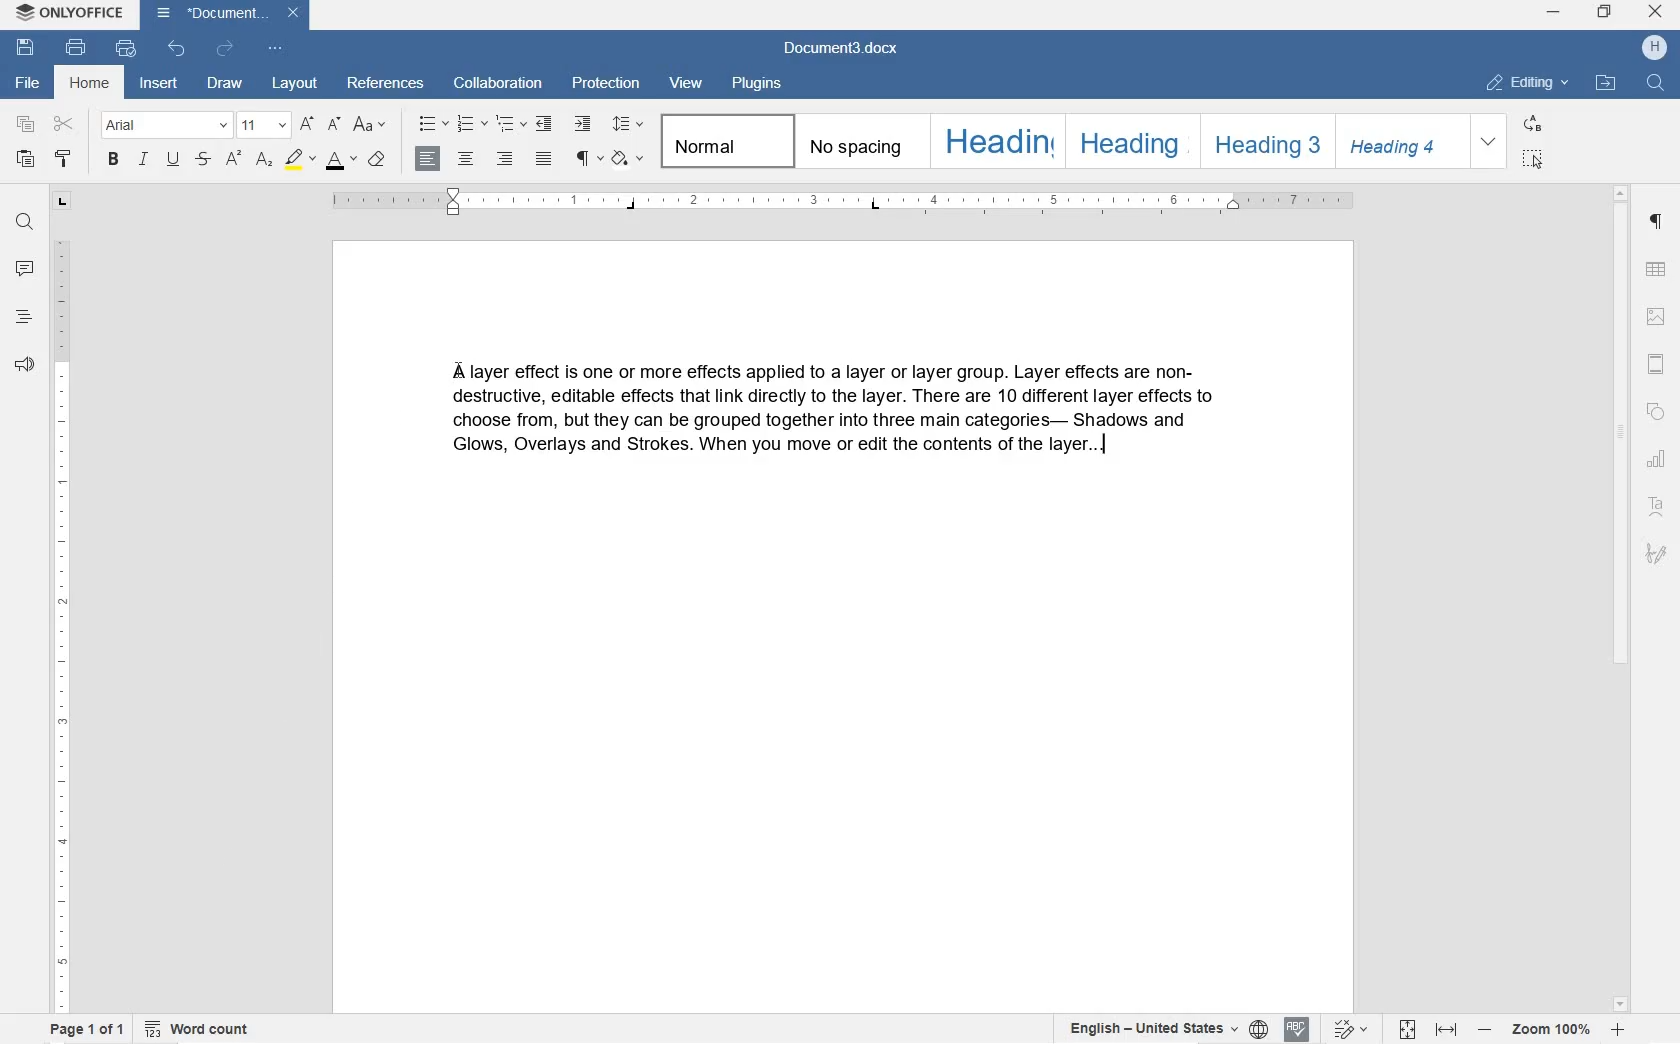  Describe the element at coordinates (544, 125) in the screenshot. I see `DECREASE INDENT` at that location.